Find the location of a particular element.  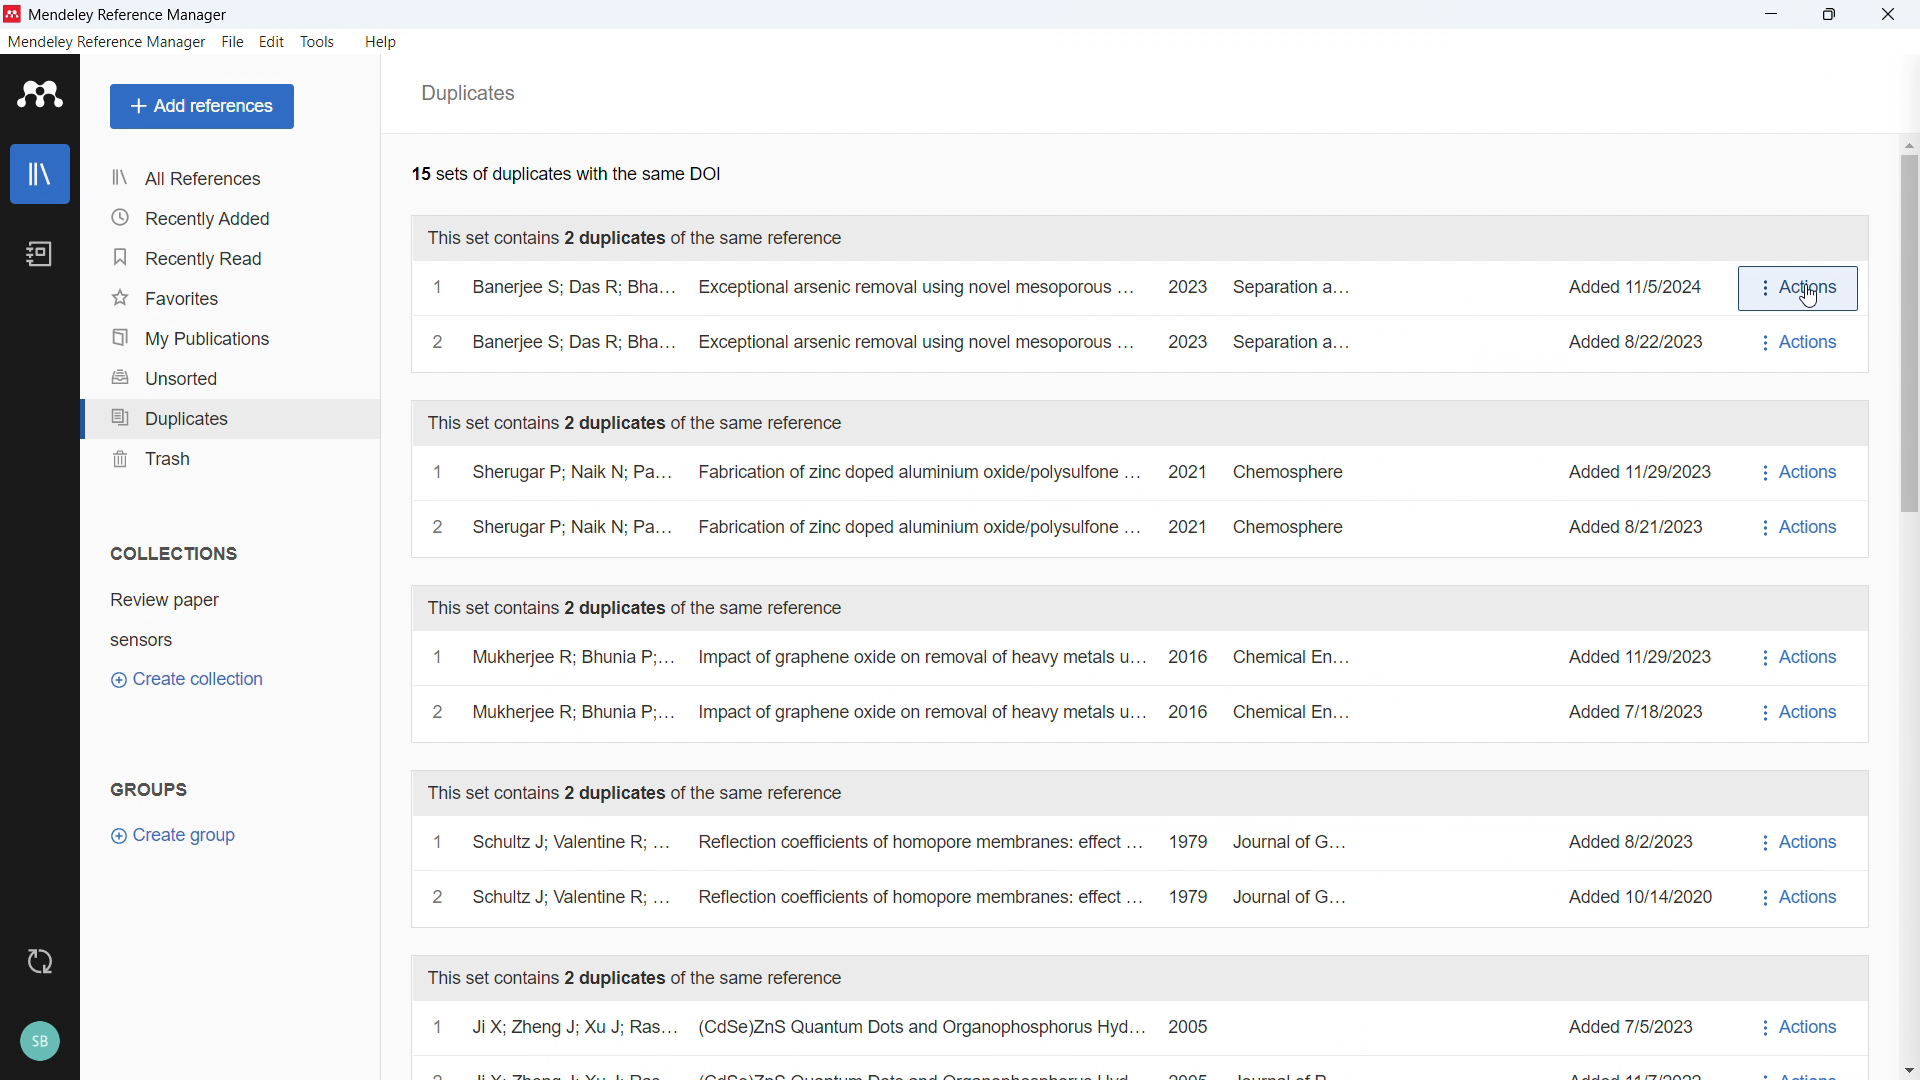

1 Sherugar P; Naik N; Pa... Fabrication of zinc doped aluminium oxide/polysulfone 2021 Chemosphere is located at coordinates (893, 469).